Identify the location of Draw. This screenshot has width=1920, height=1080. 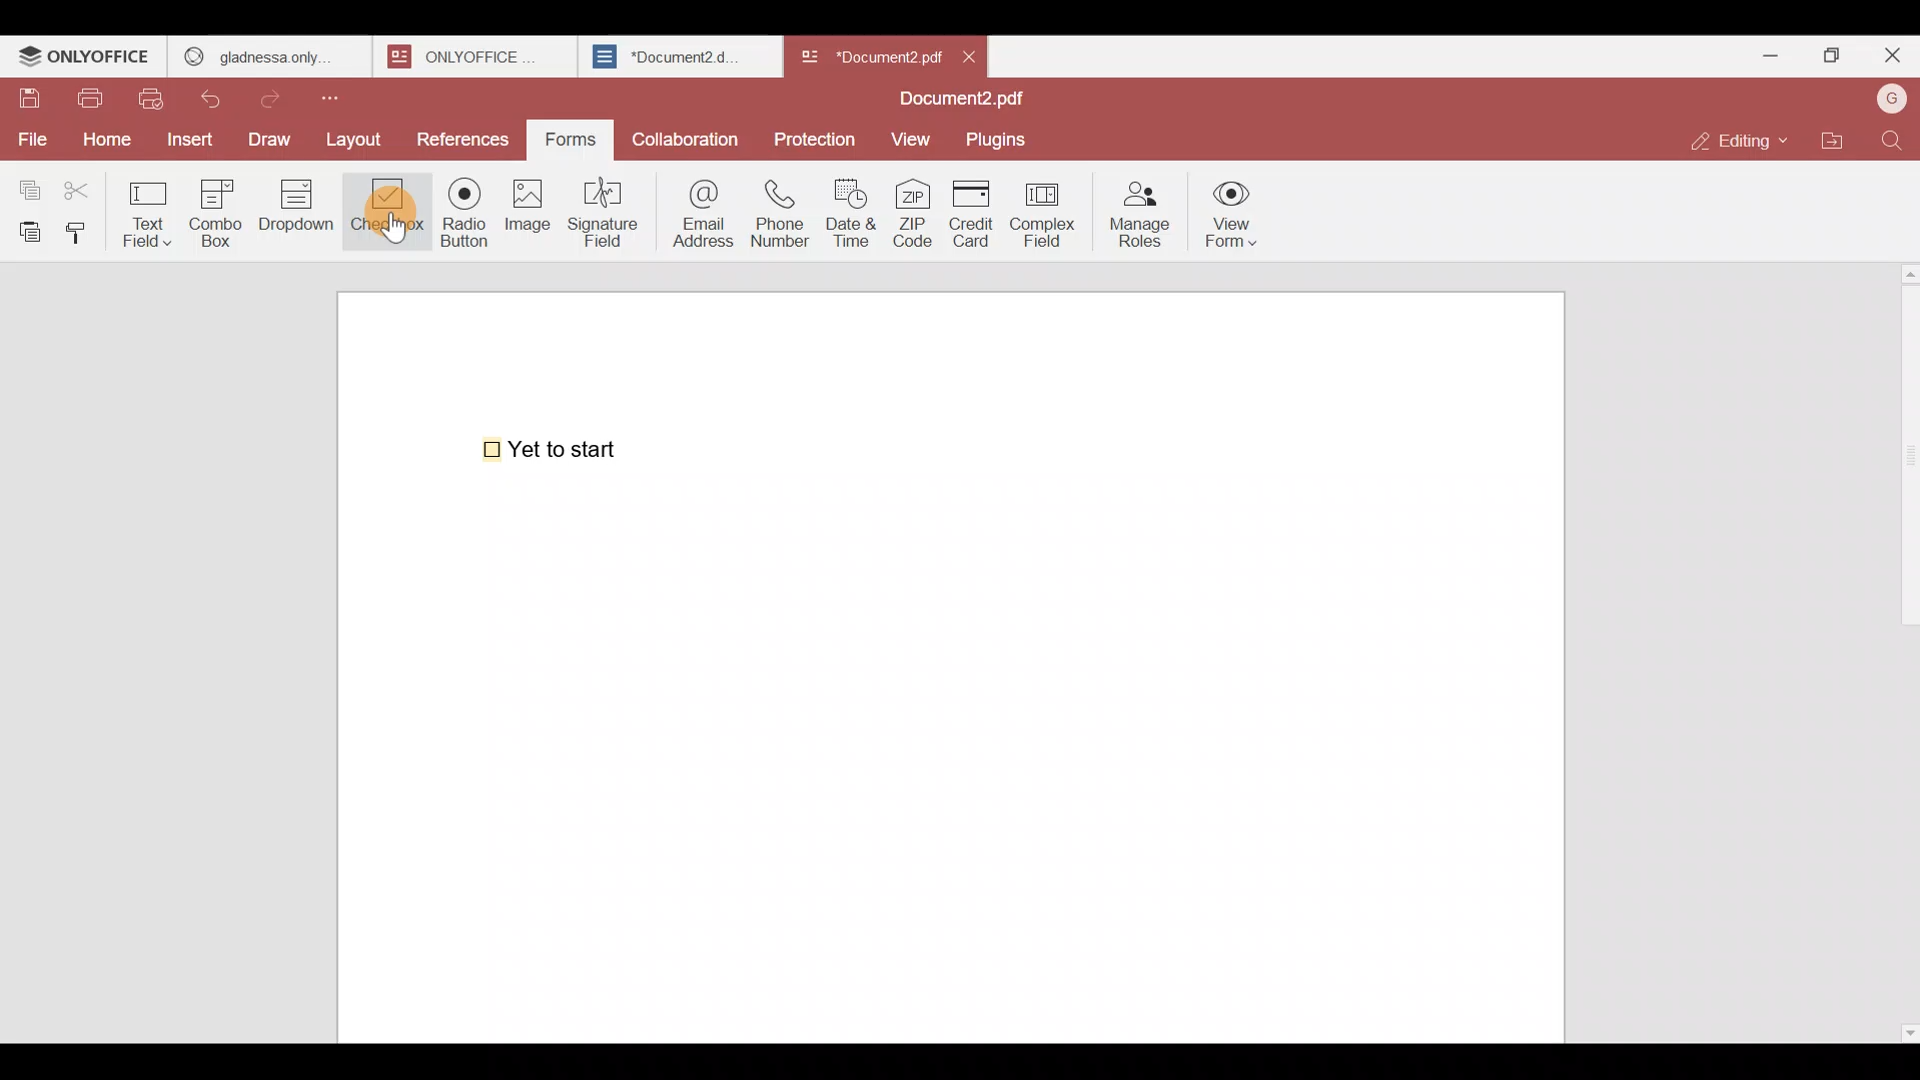
(275, 137).